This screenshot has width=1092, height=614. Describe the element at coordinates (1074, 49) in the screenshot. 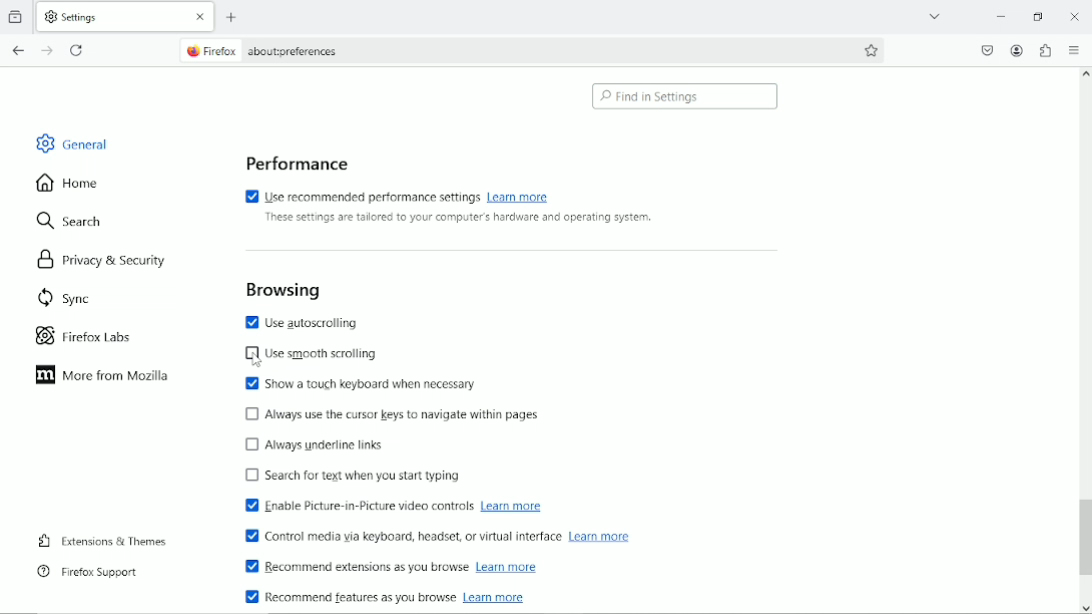

I see `Open application menu` at that location.